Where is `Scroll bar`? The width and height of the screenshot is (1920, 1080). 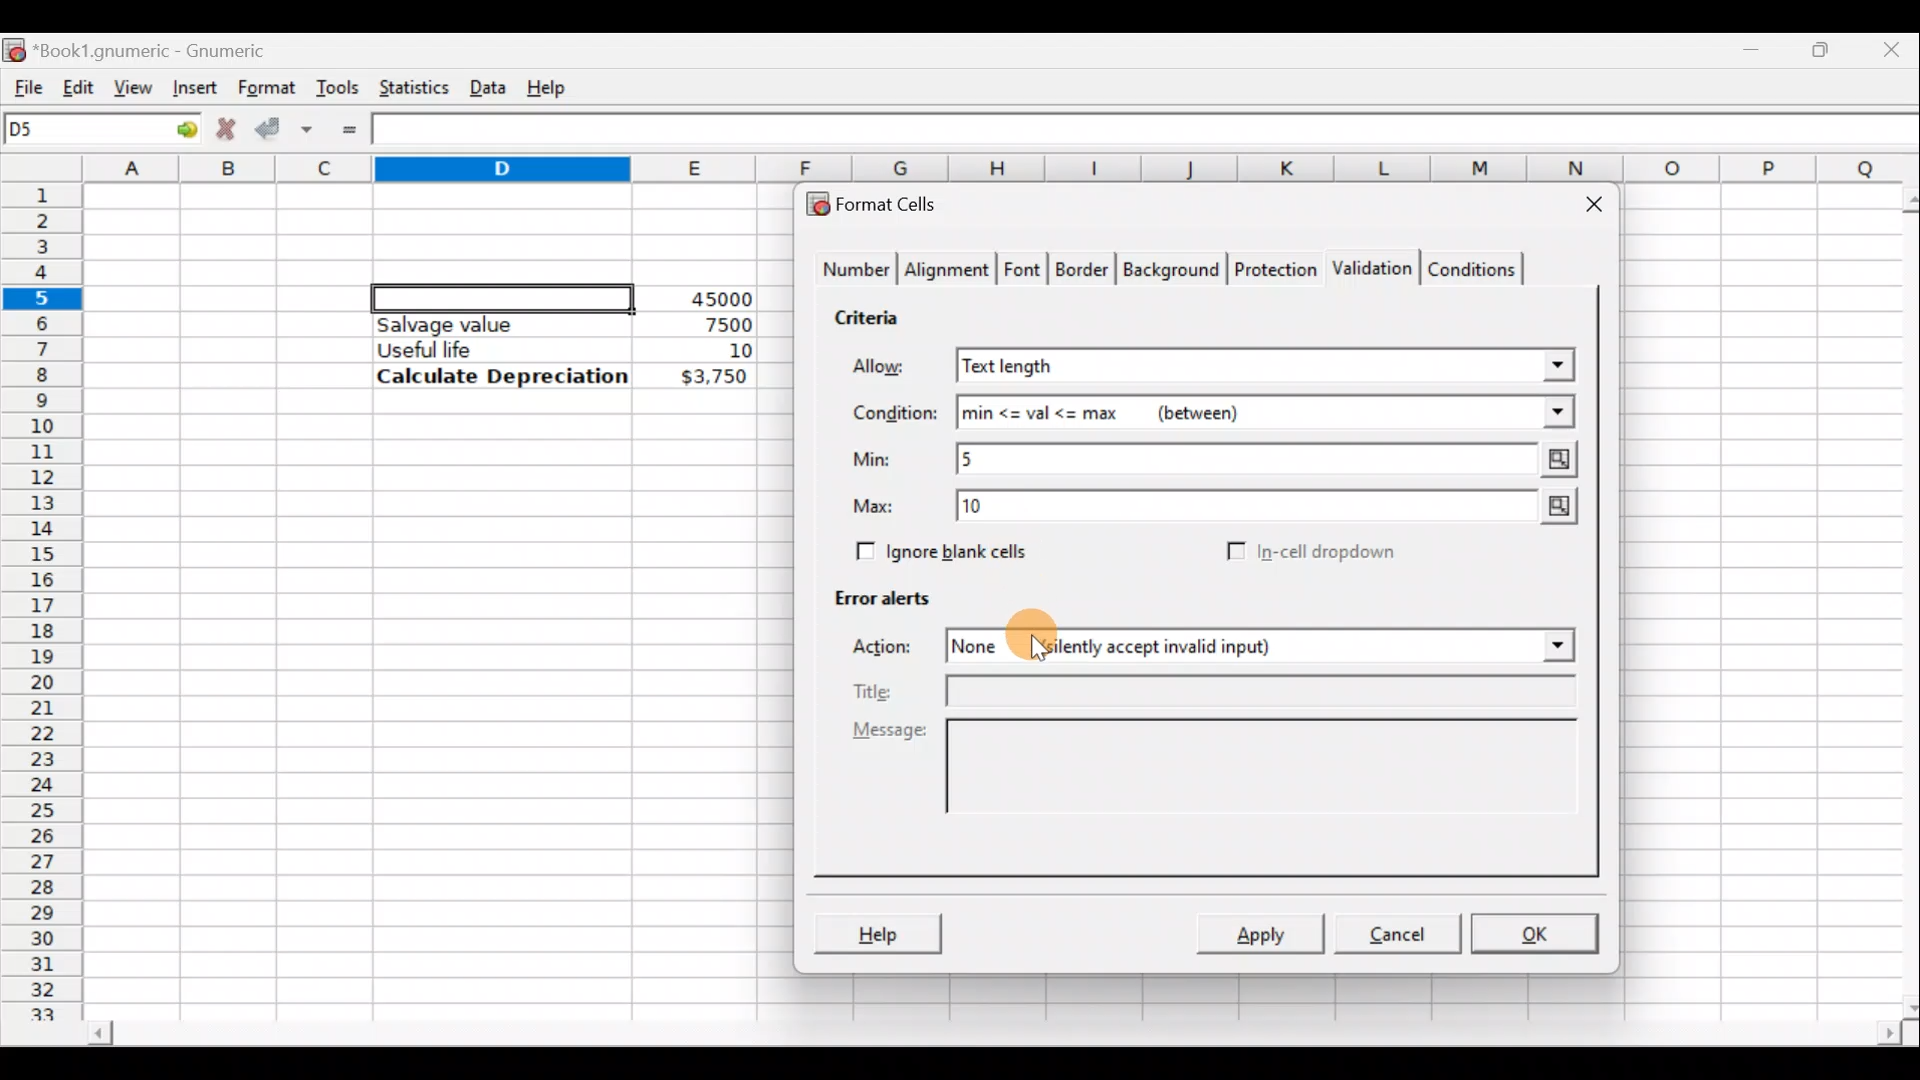
Scroll bar is located at coordinates (1898, 599).